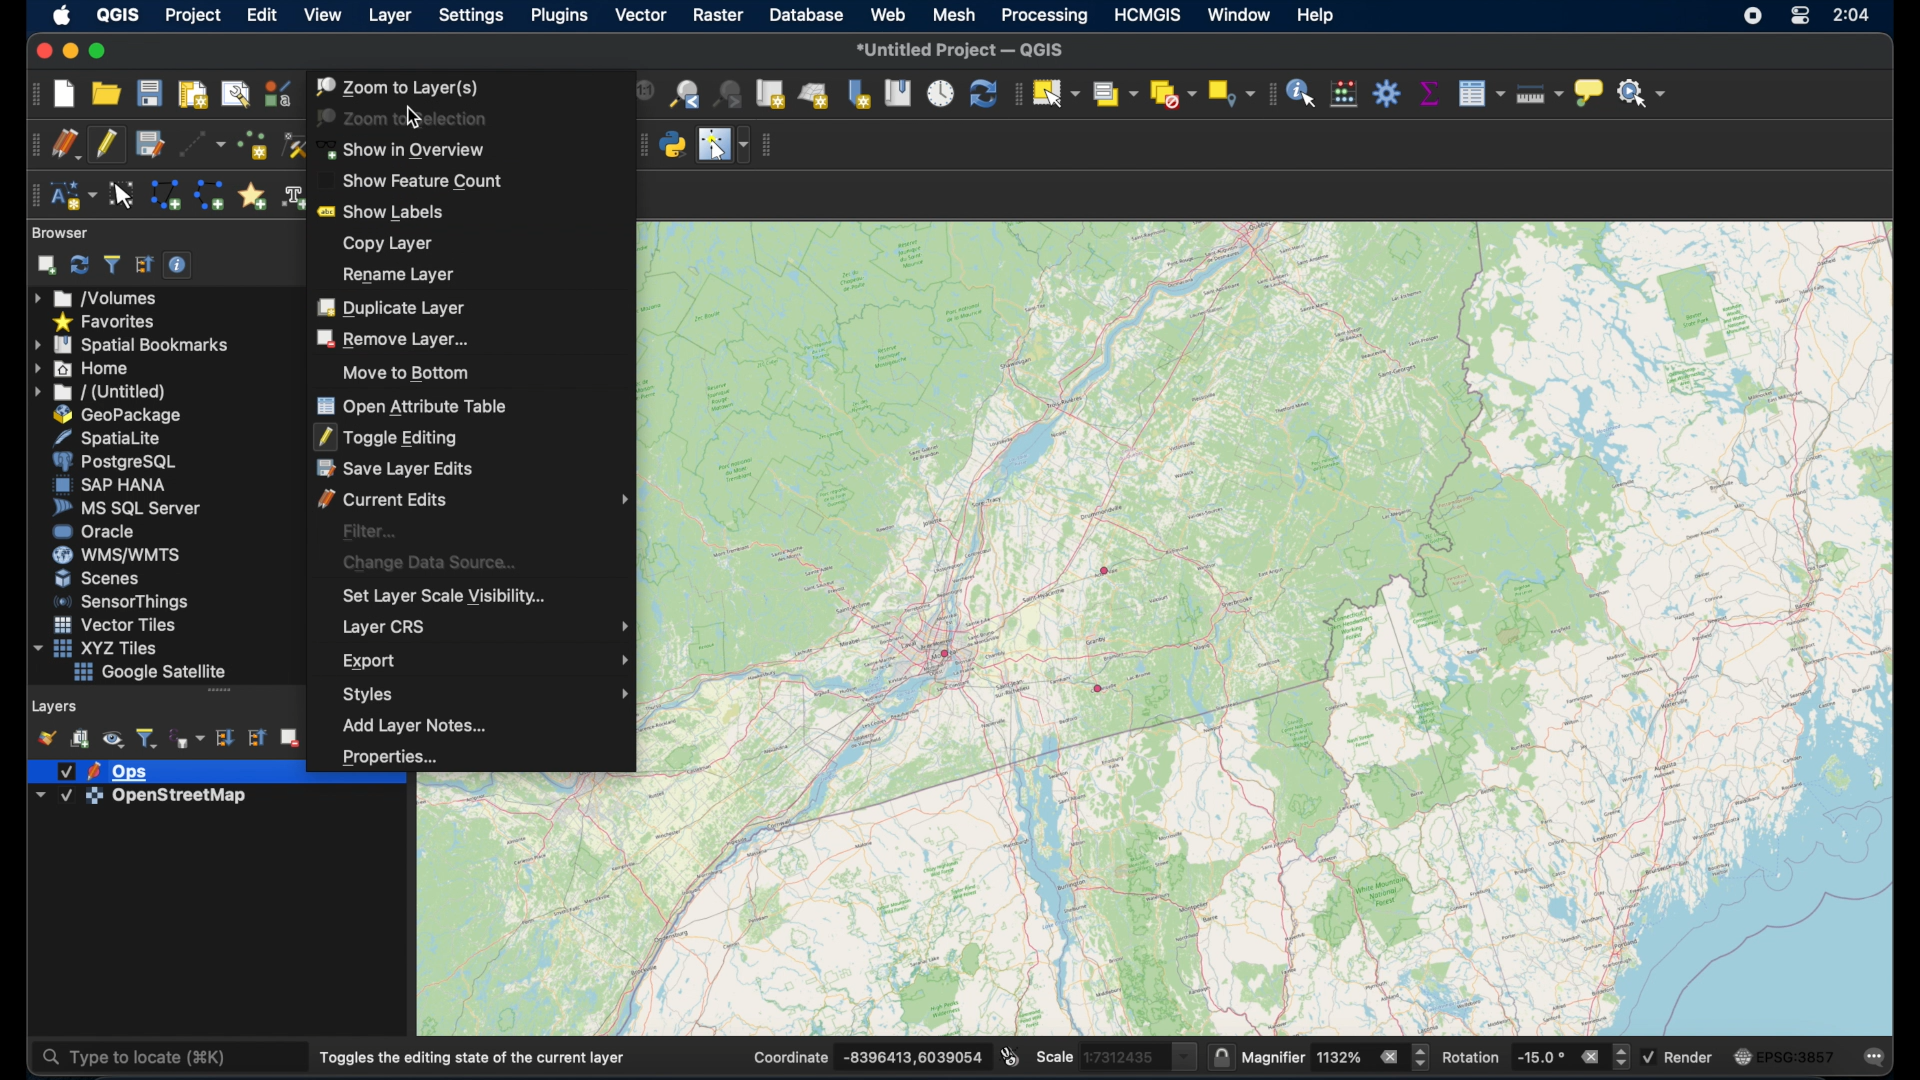 Image resolution: width=1920 pixels, height=1080 pixels. Describe the element at coordinates (1511, 625) in the screenshot. I see `open street map` at that location.